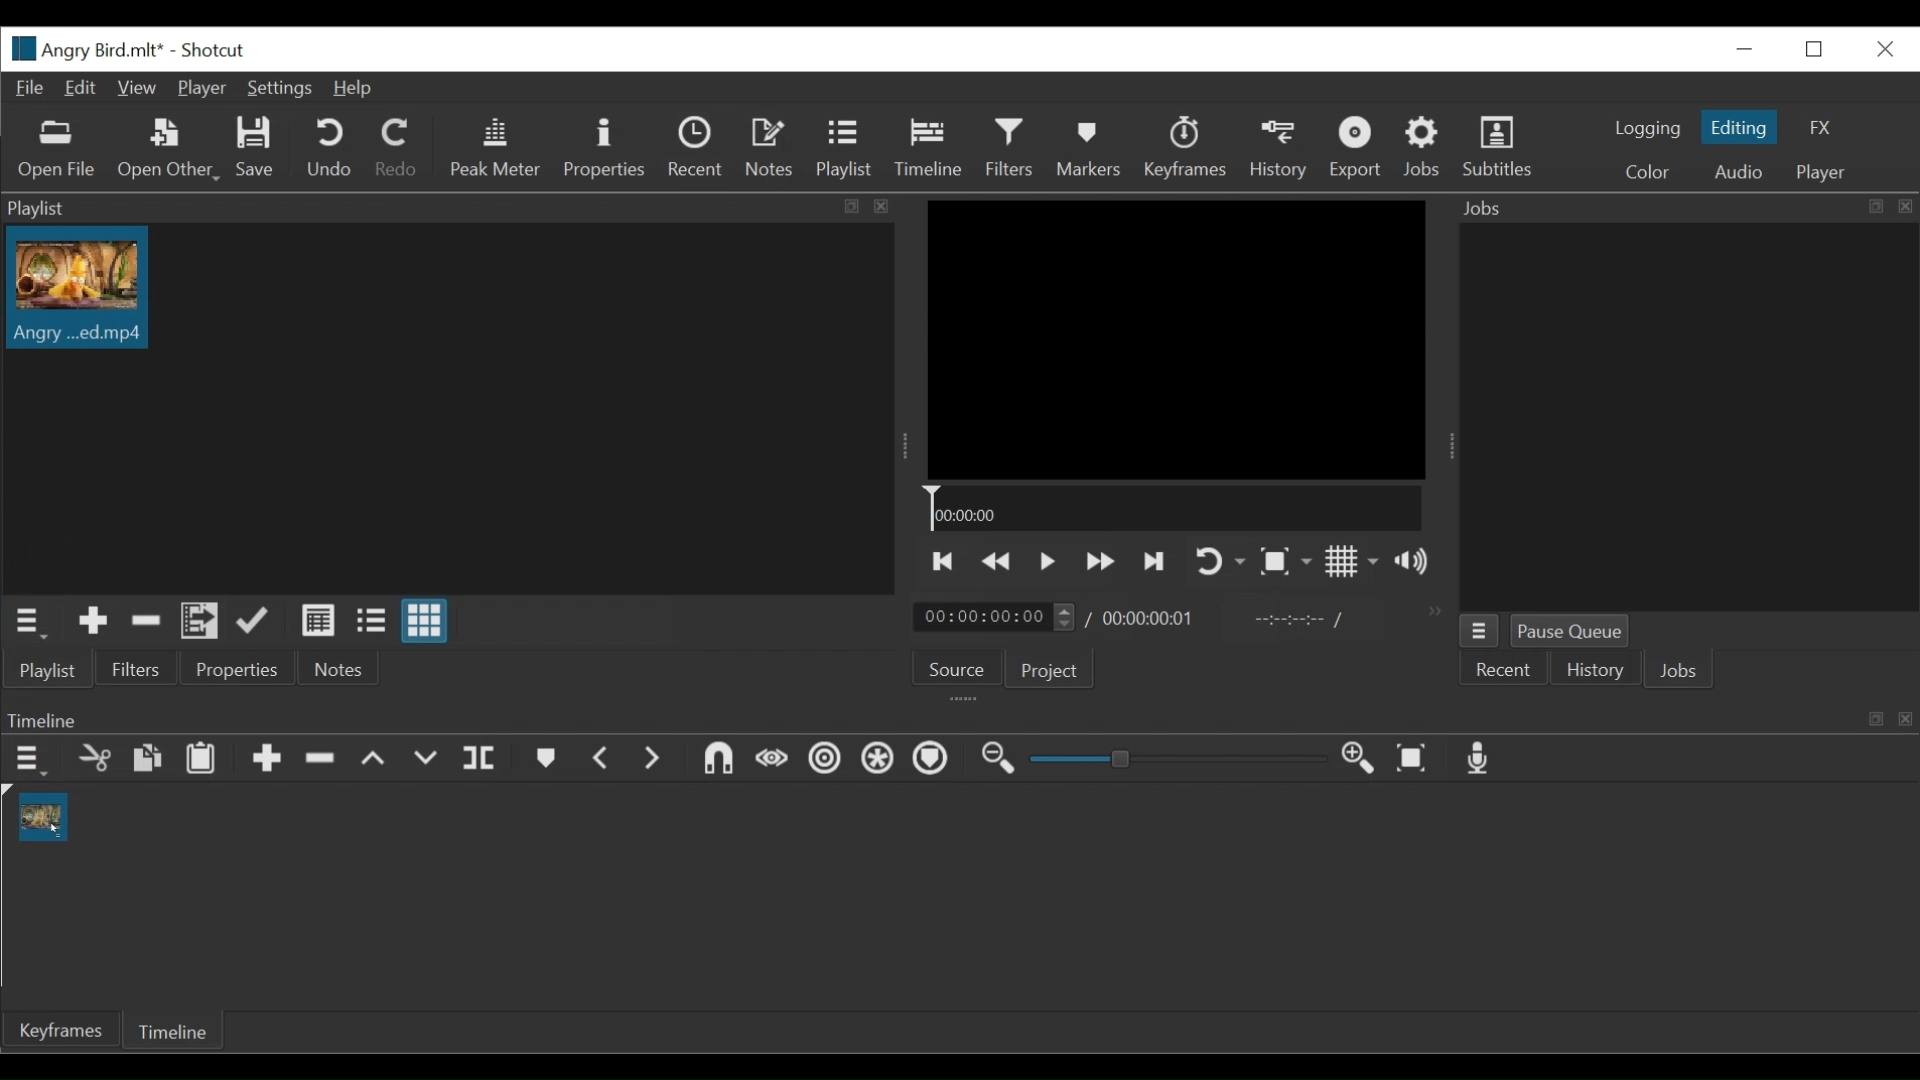 The width and height of the screenshot is (1920, 1080). I want to click on Cursor, so click(940, 154).